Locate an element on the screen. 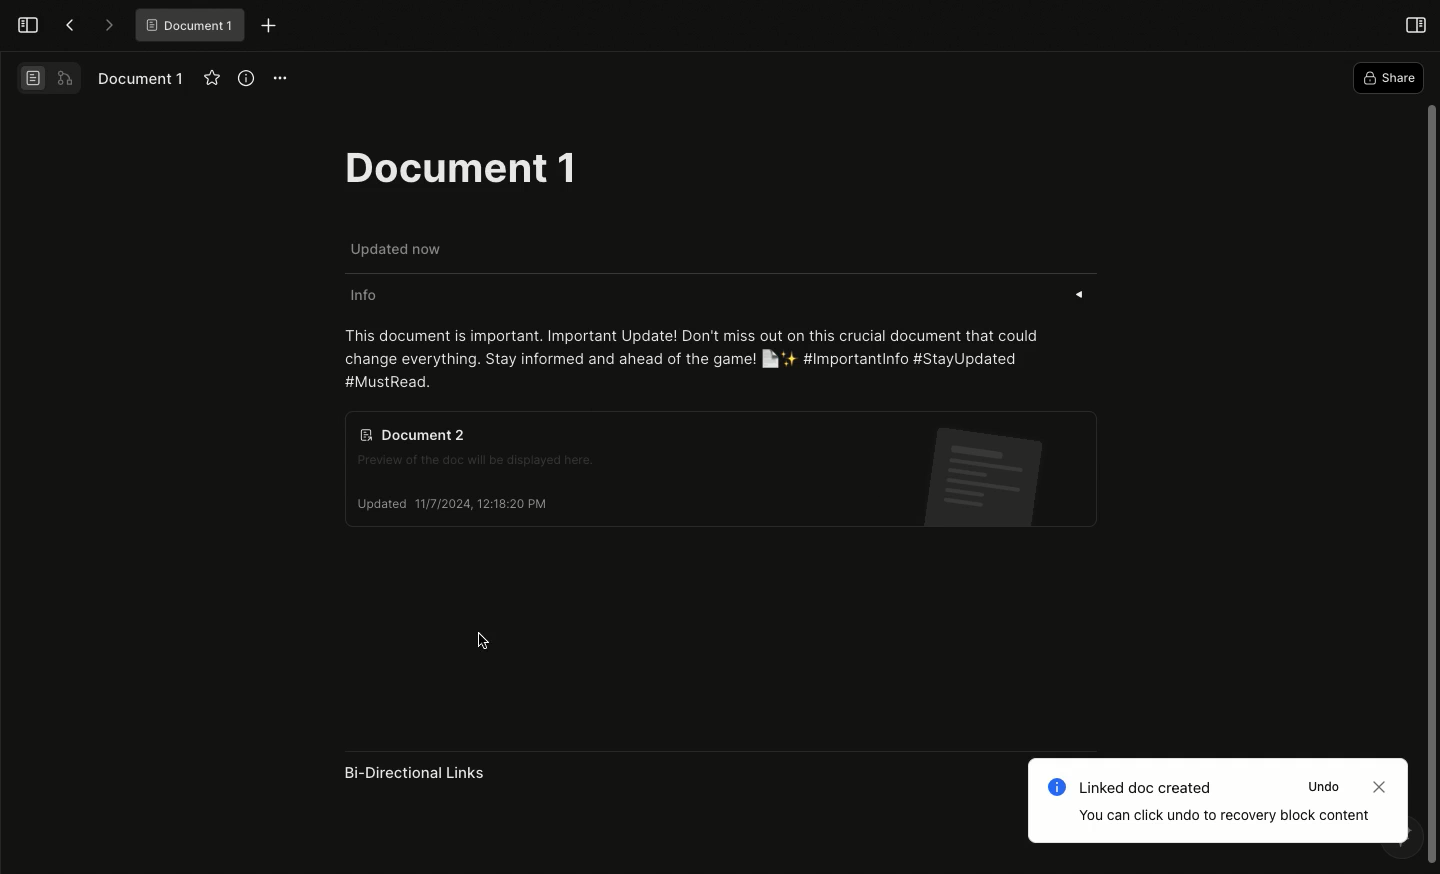  View info is located at coordinates (243, 79).